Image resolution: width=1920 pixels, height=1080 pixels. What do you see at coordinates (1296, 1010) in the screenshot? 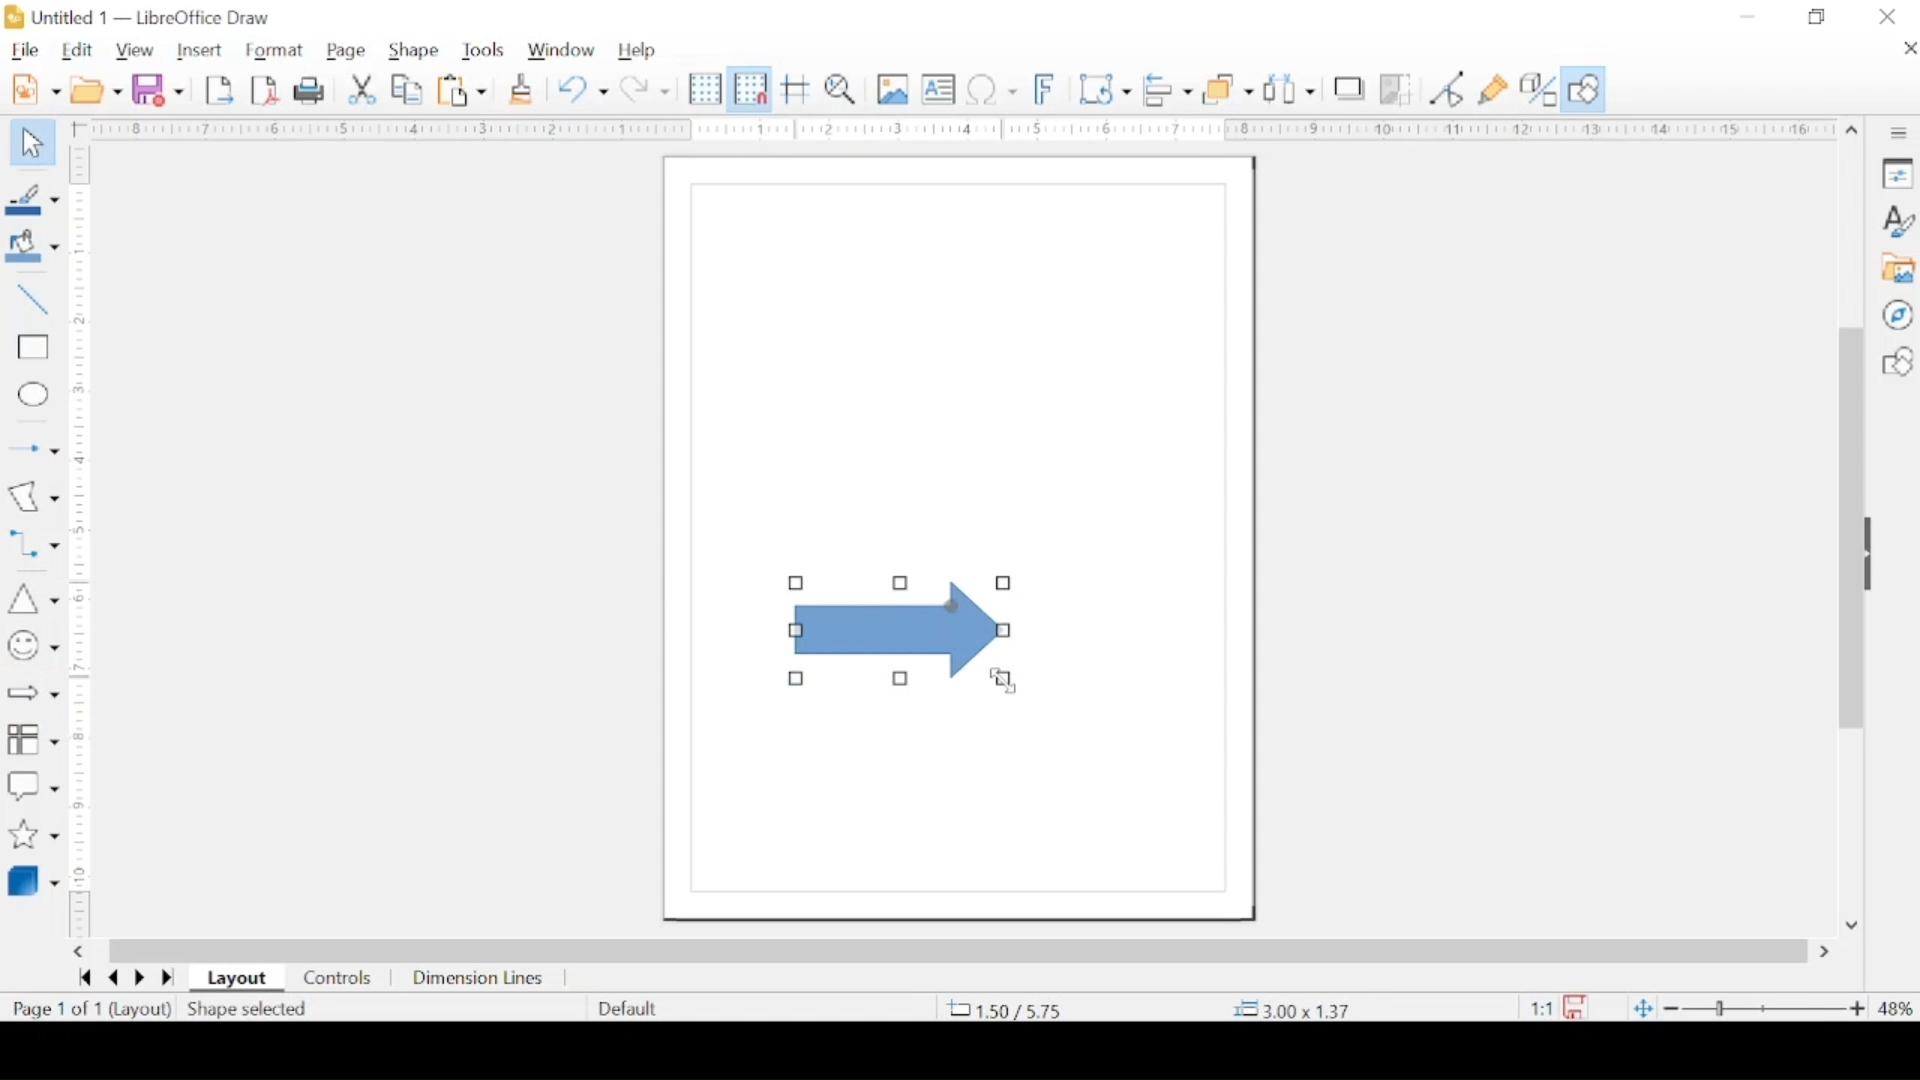
I see `coordinate` at bounding box center [1296, 1010].